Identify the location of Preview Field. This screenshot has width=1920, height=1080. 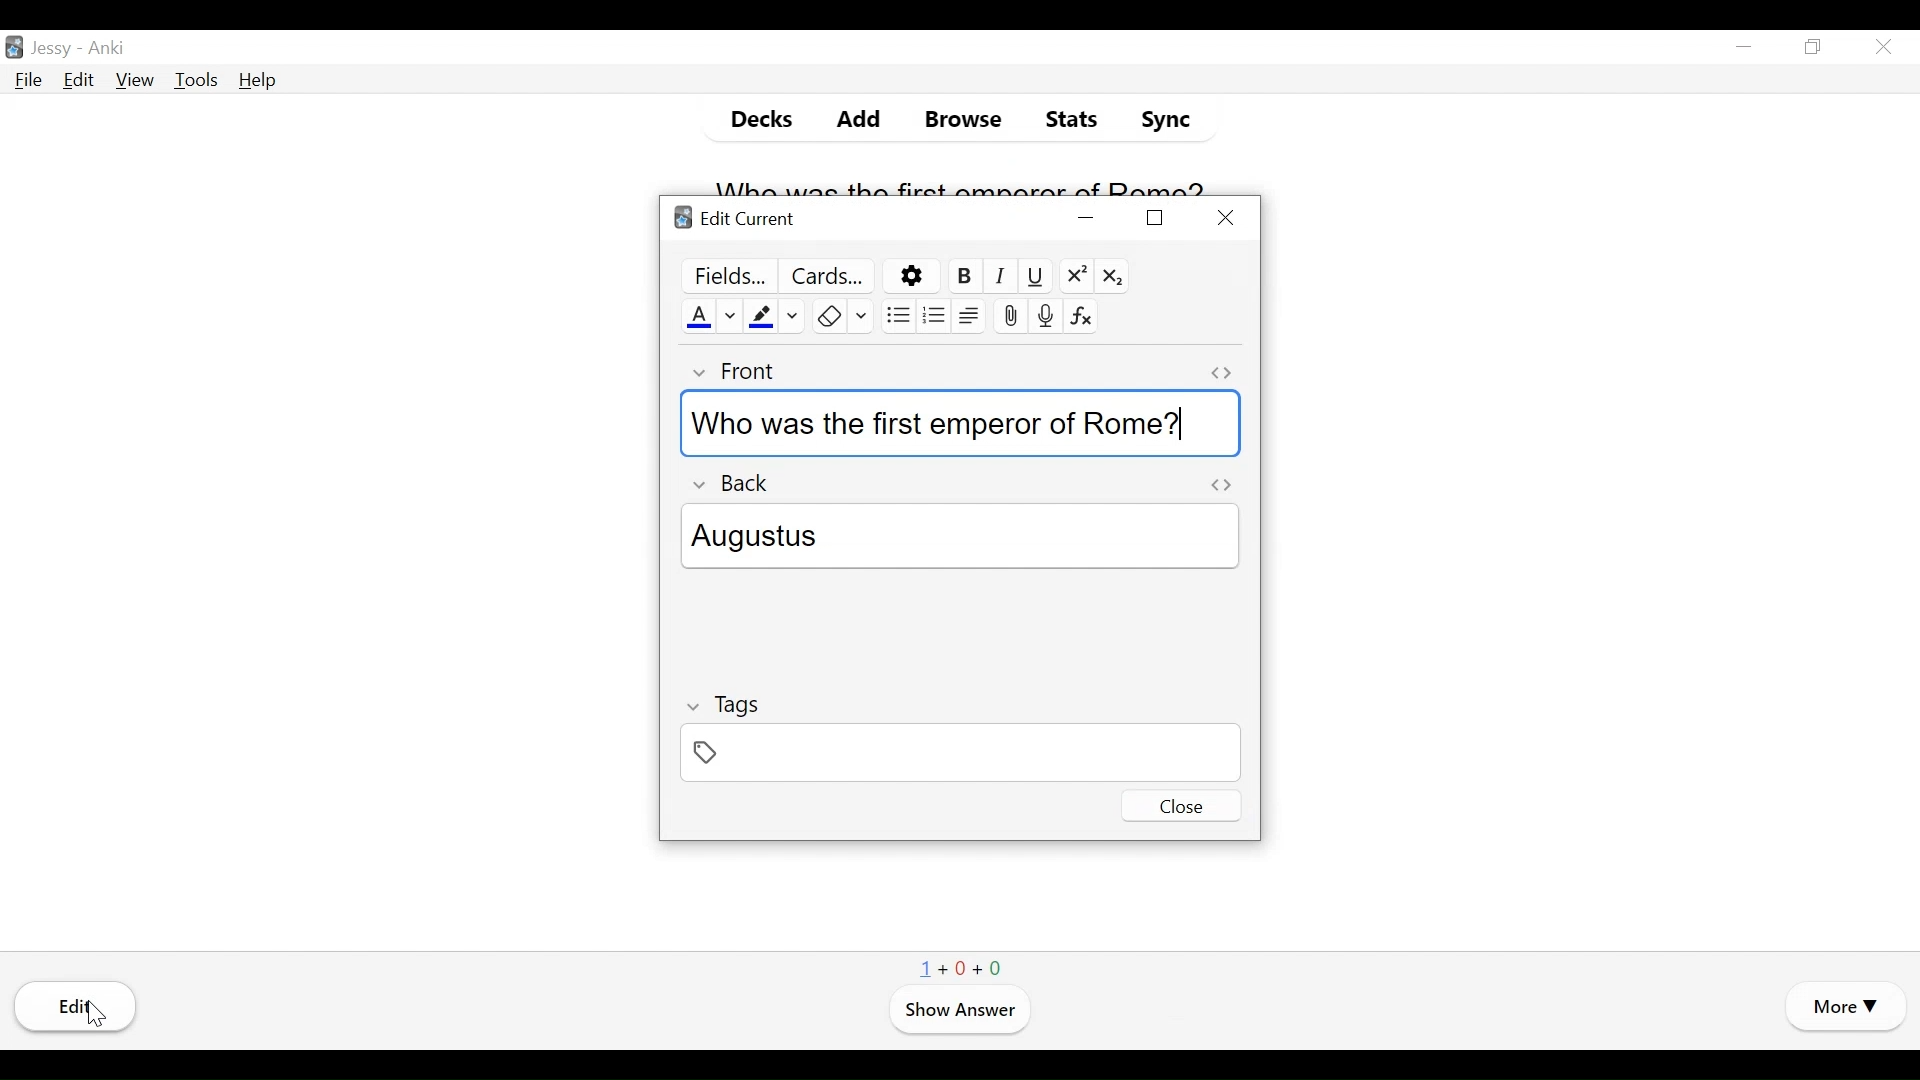
(724, 274).